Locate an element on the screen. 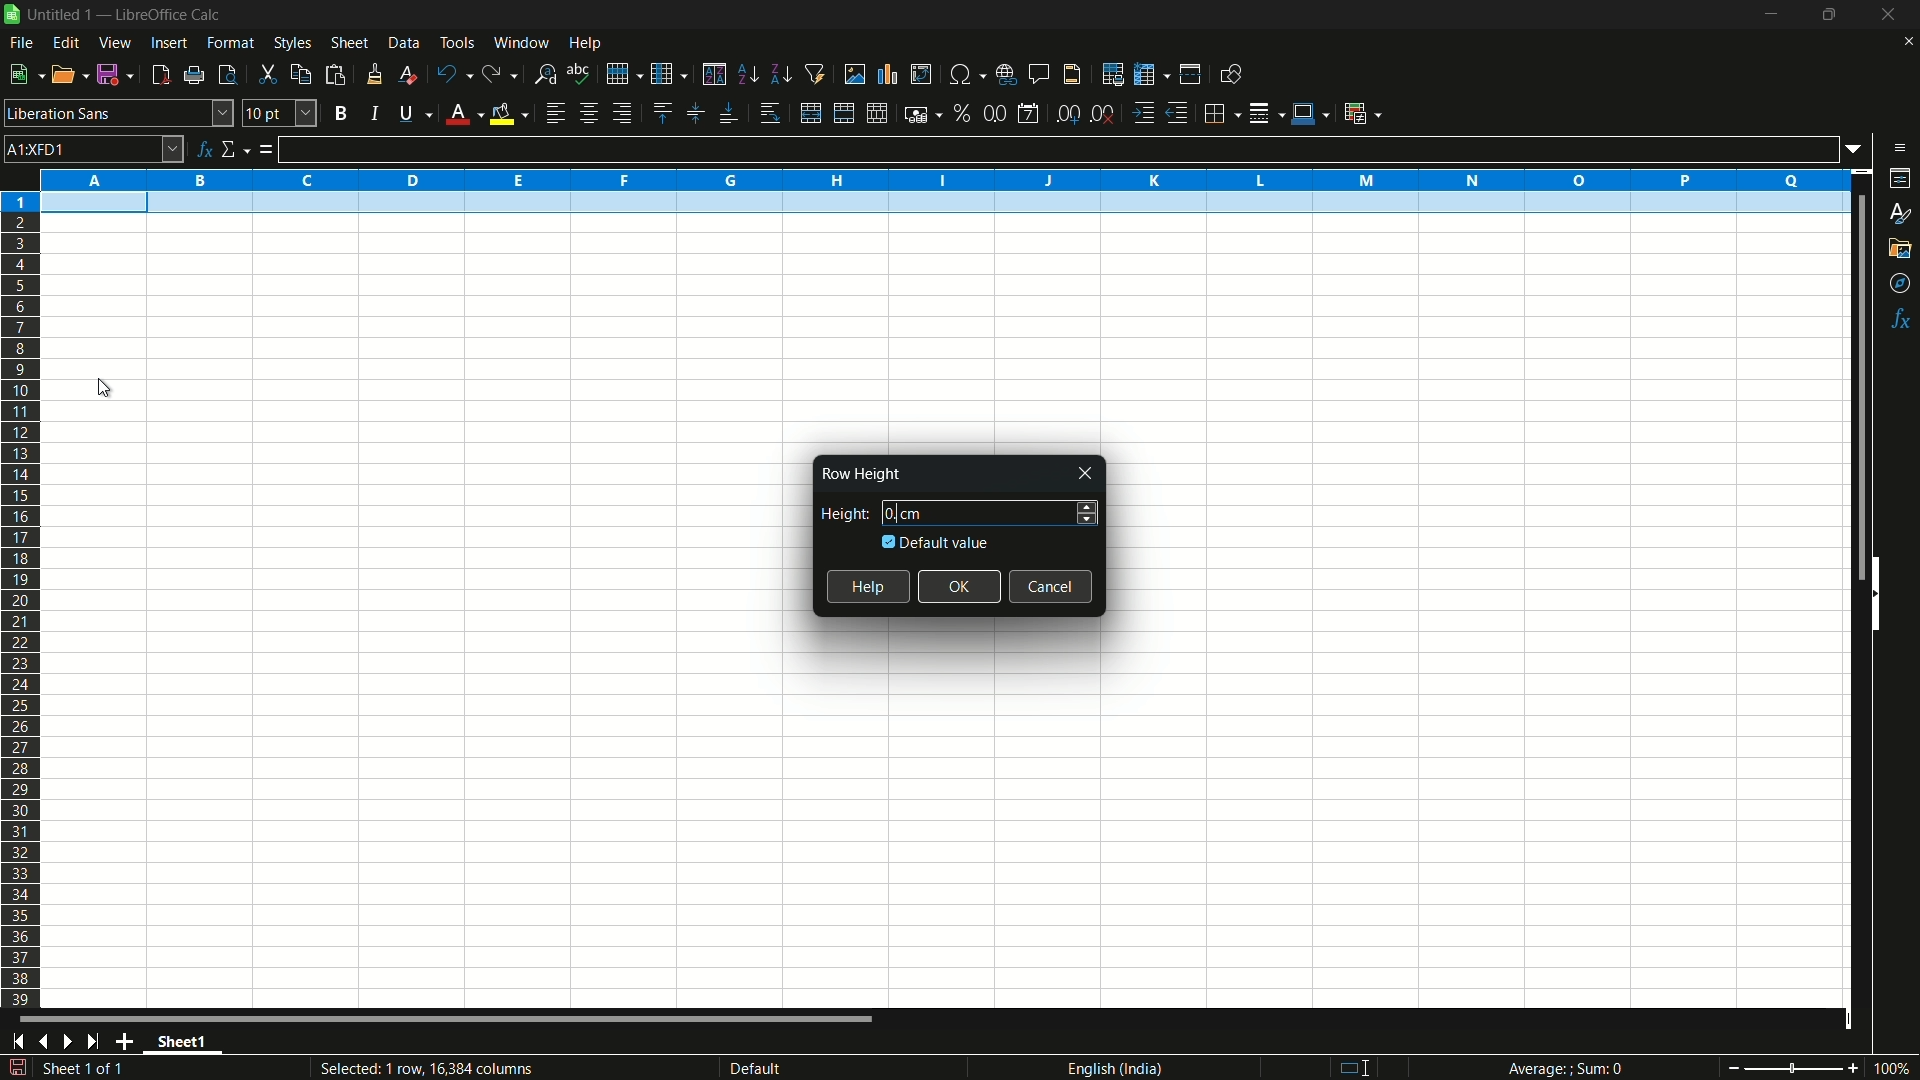 Image resolution: width=1920 pixels, height=1080 pixels. spelling is located at coordinates (579, 72).